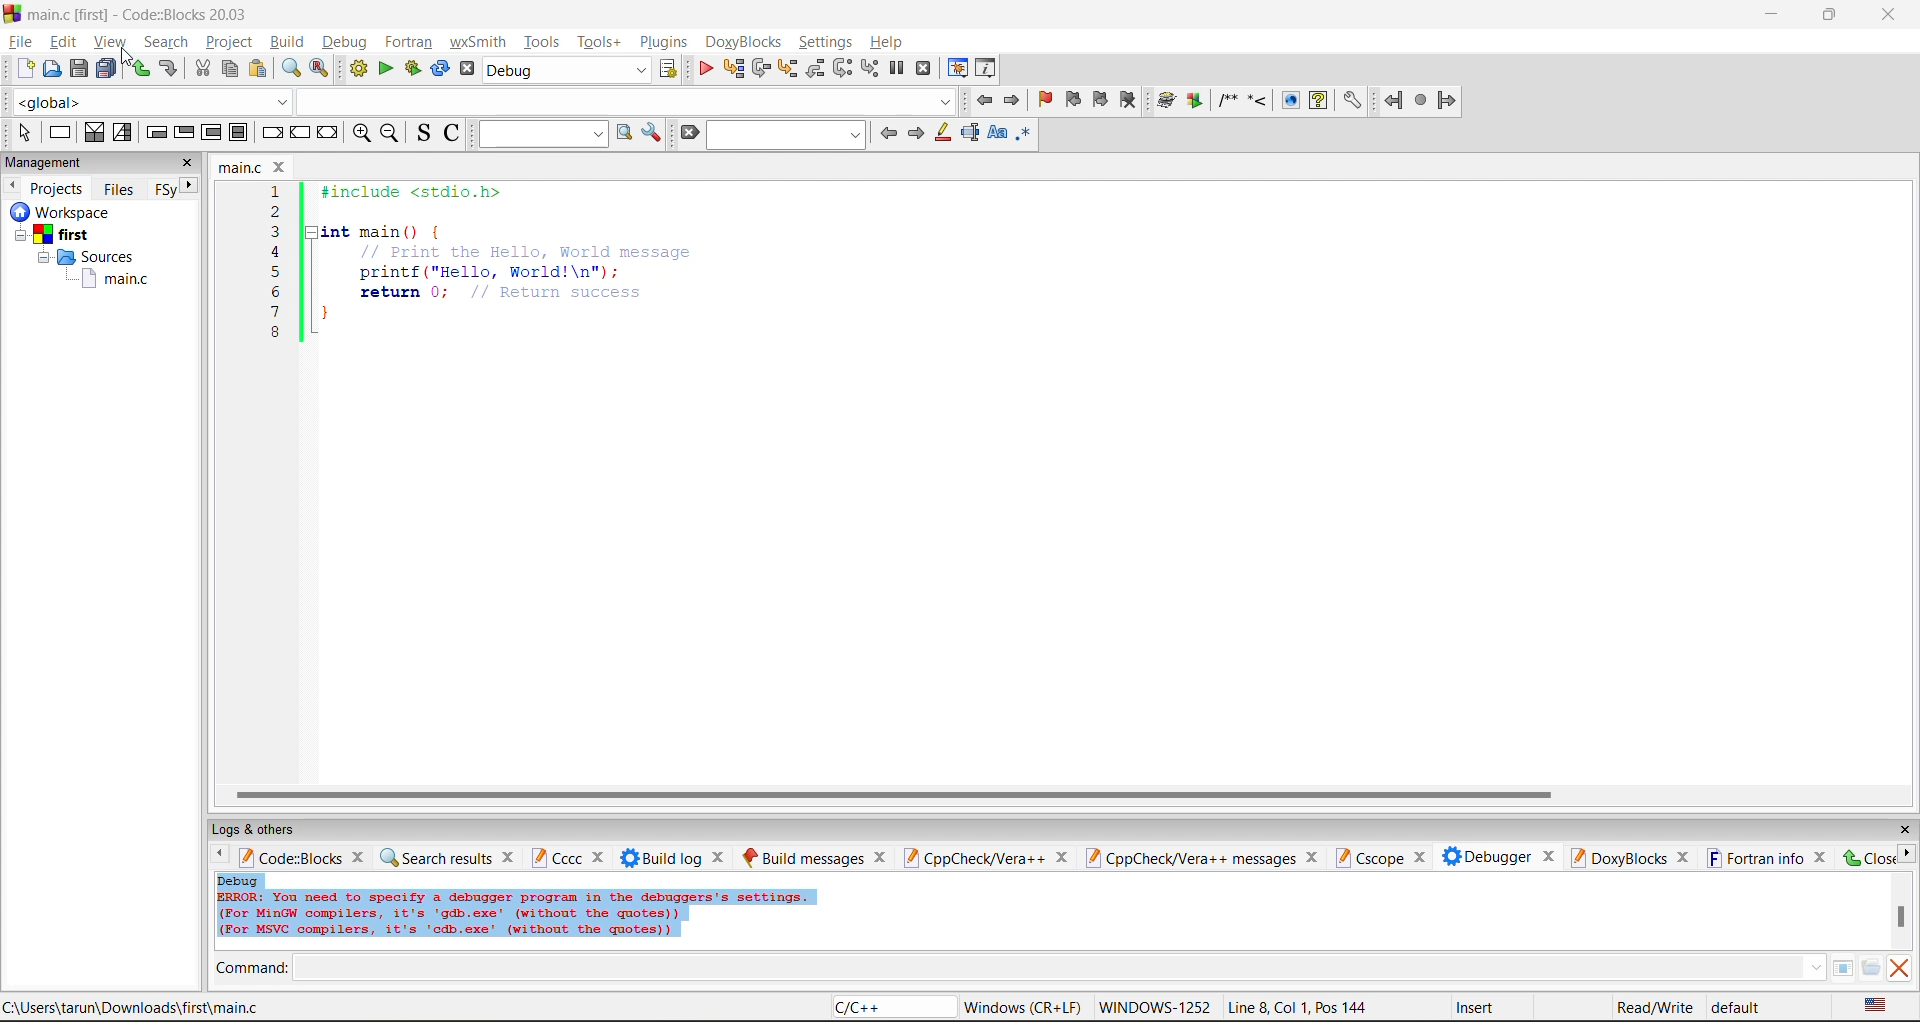 Image resolution: width=1920 pixels, height=1022 pixels. I want to click on highlight, so click(944, 132).